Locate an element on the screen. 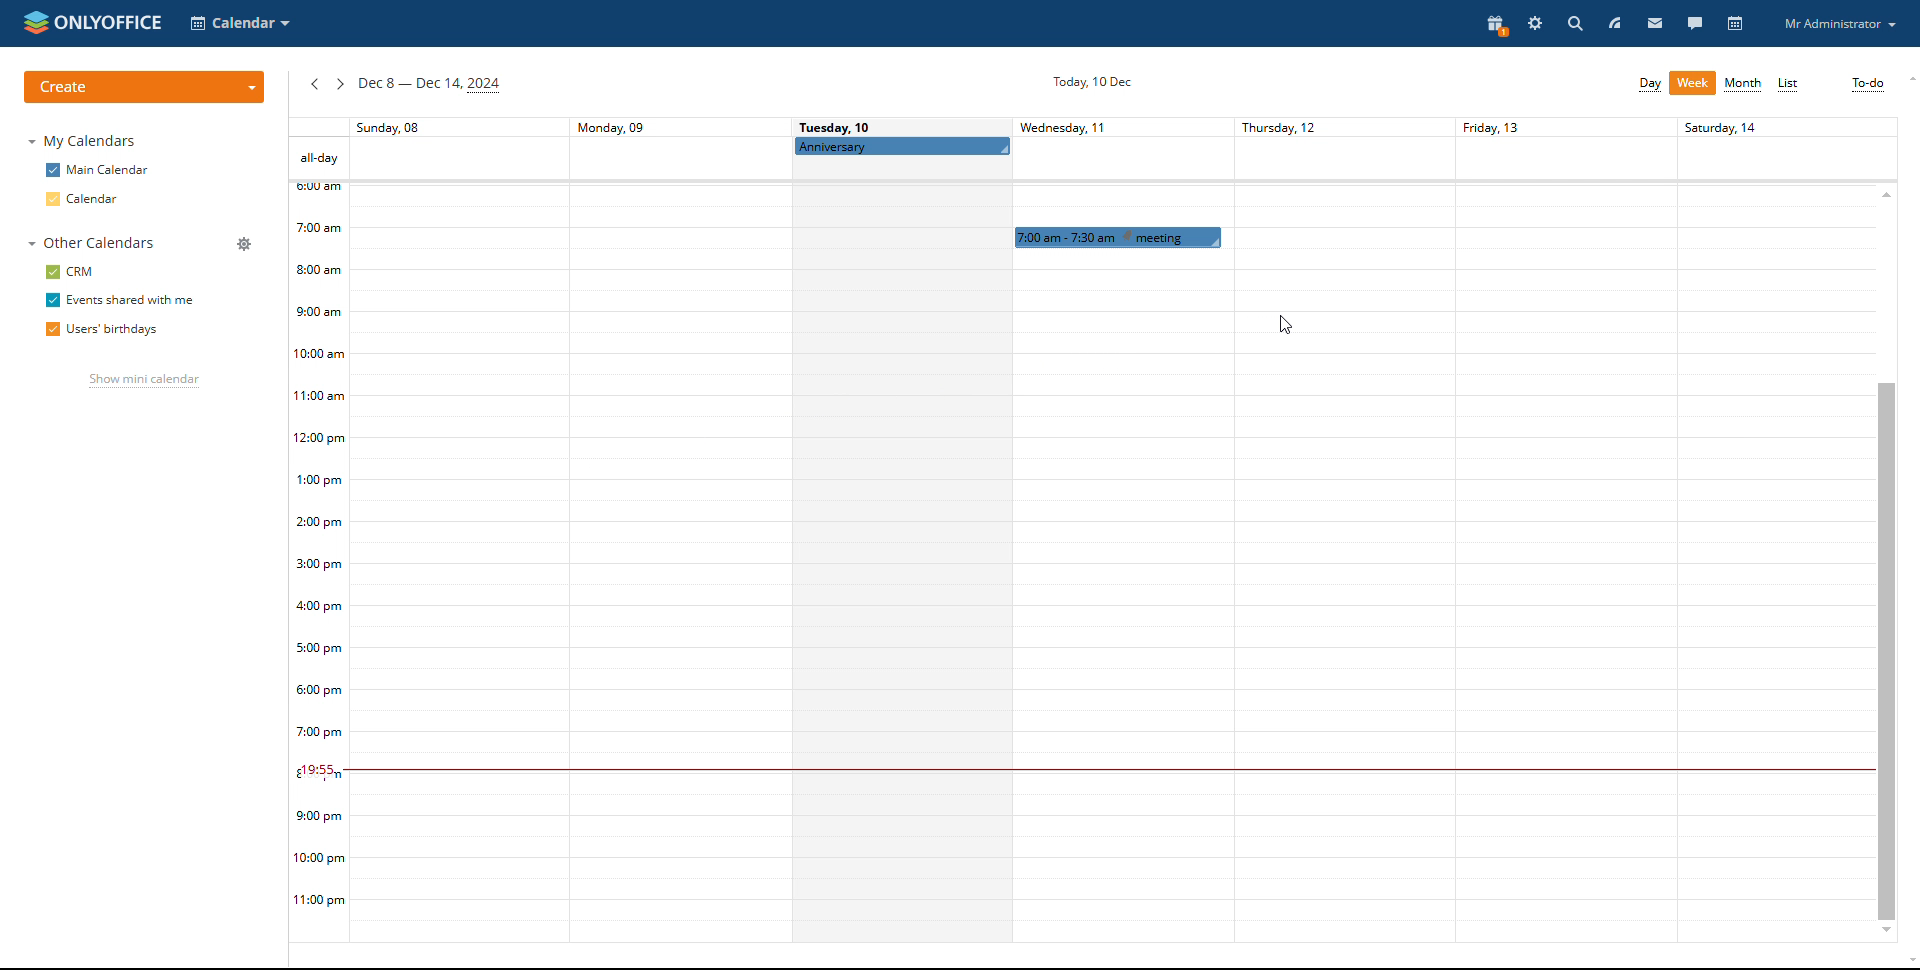 This screenshot has height=970, width=1920. checkbox is located at coordinates (51, 300).